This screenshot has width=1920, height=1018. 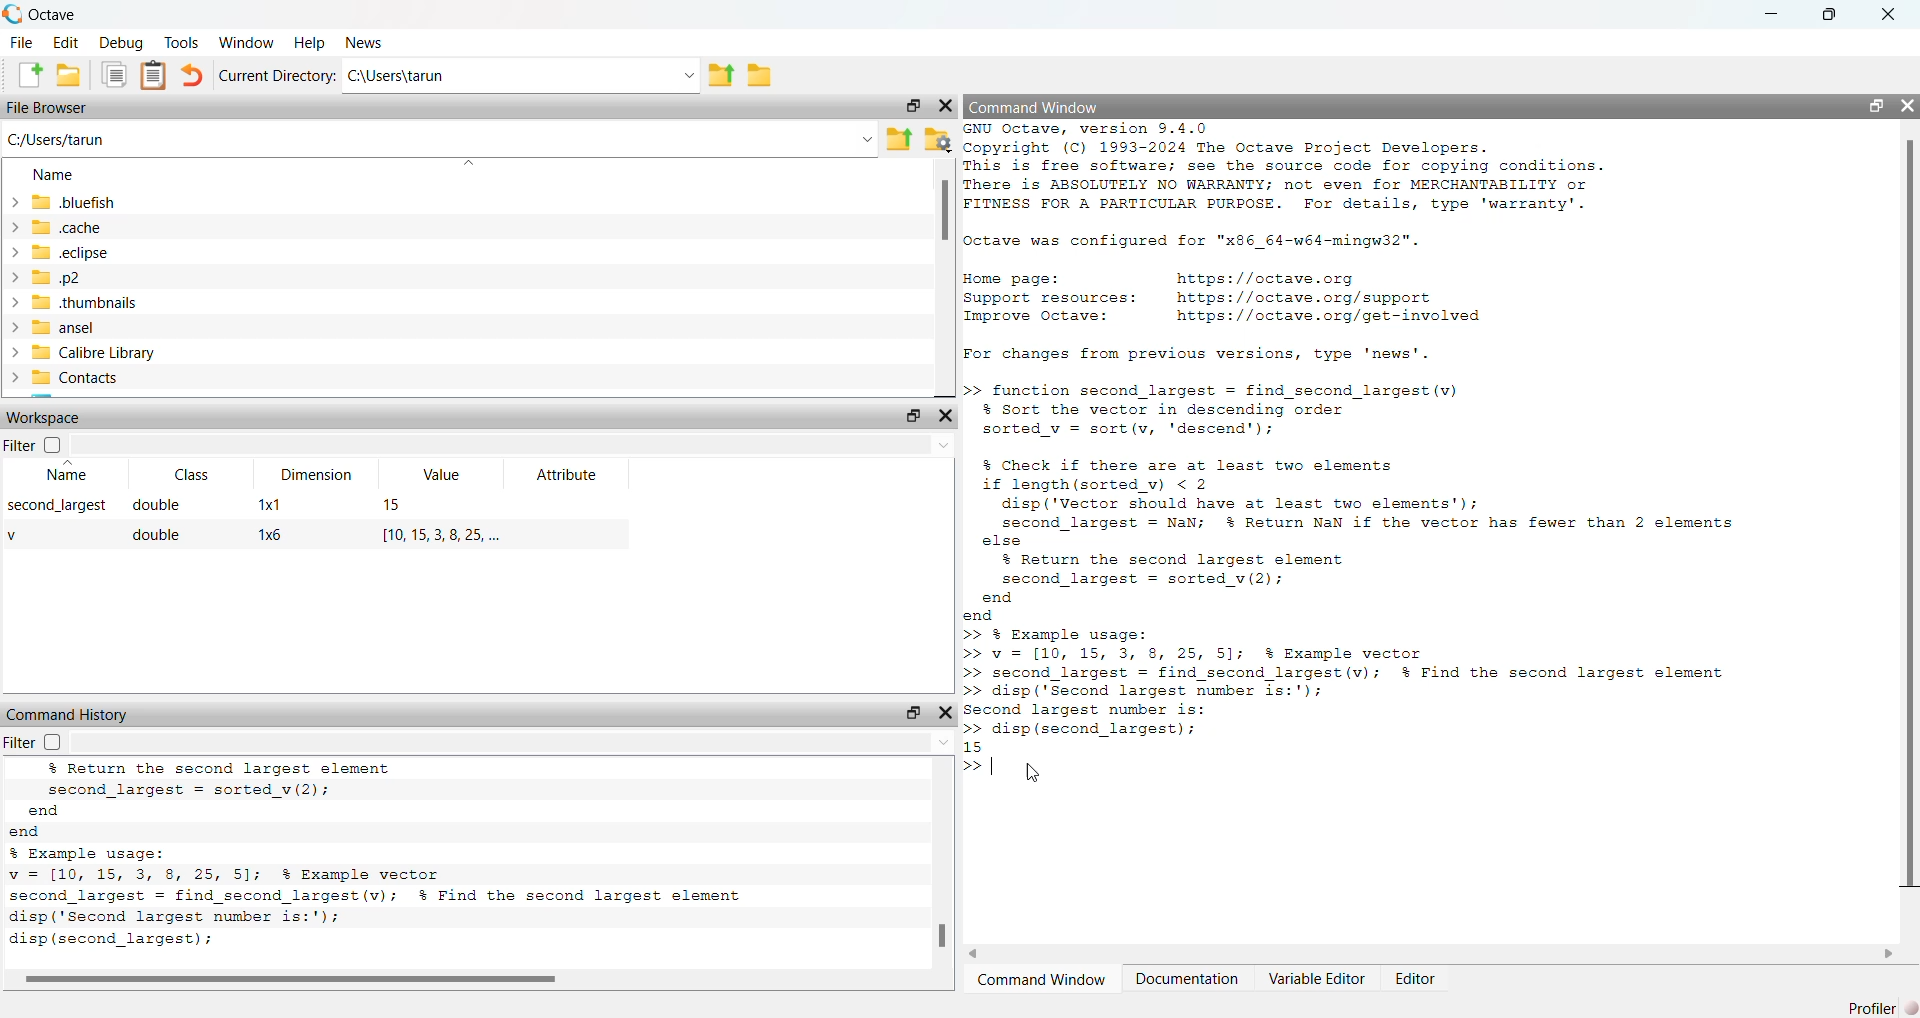 What do you see at coordinates (69, 78) in the screenshot?
I see `open an existing file in editor` at bounding box center [69, 78].